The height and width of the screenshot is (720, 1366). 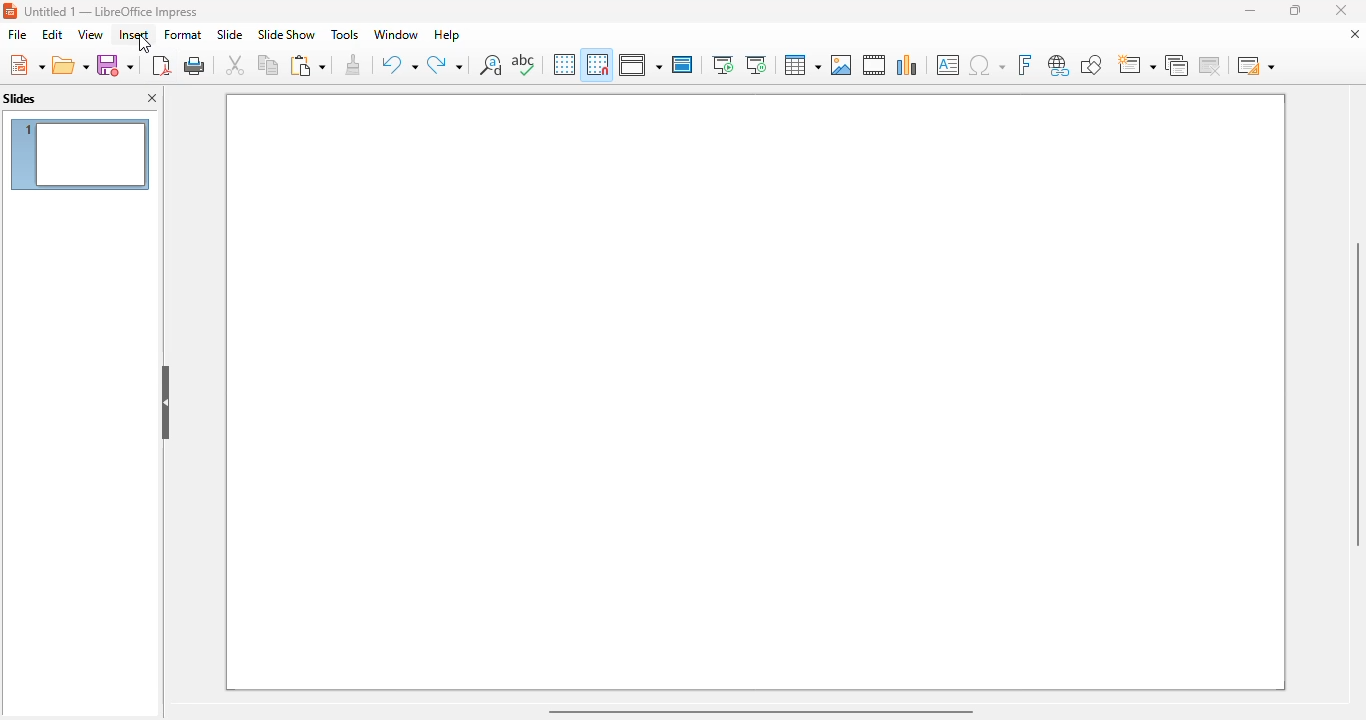 I want to click on print, so click(x=196, y=65).